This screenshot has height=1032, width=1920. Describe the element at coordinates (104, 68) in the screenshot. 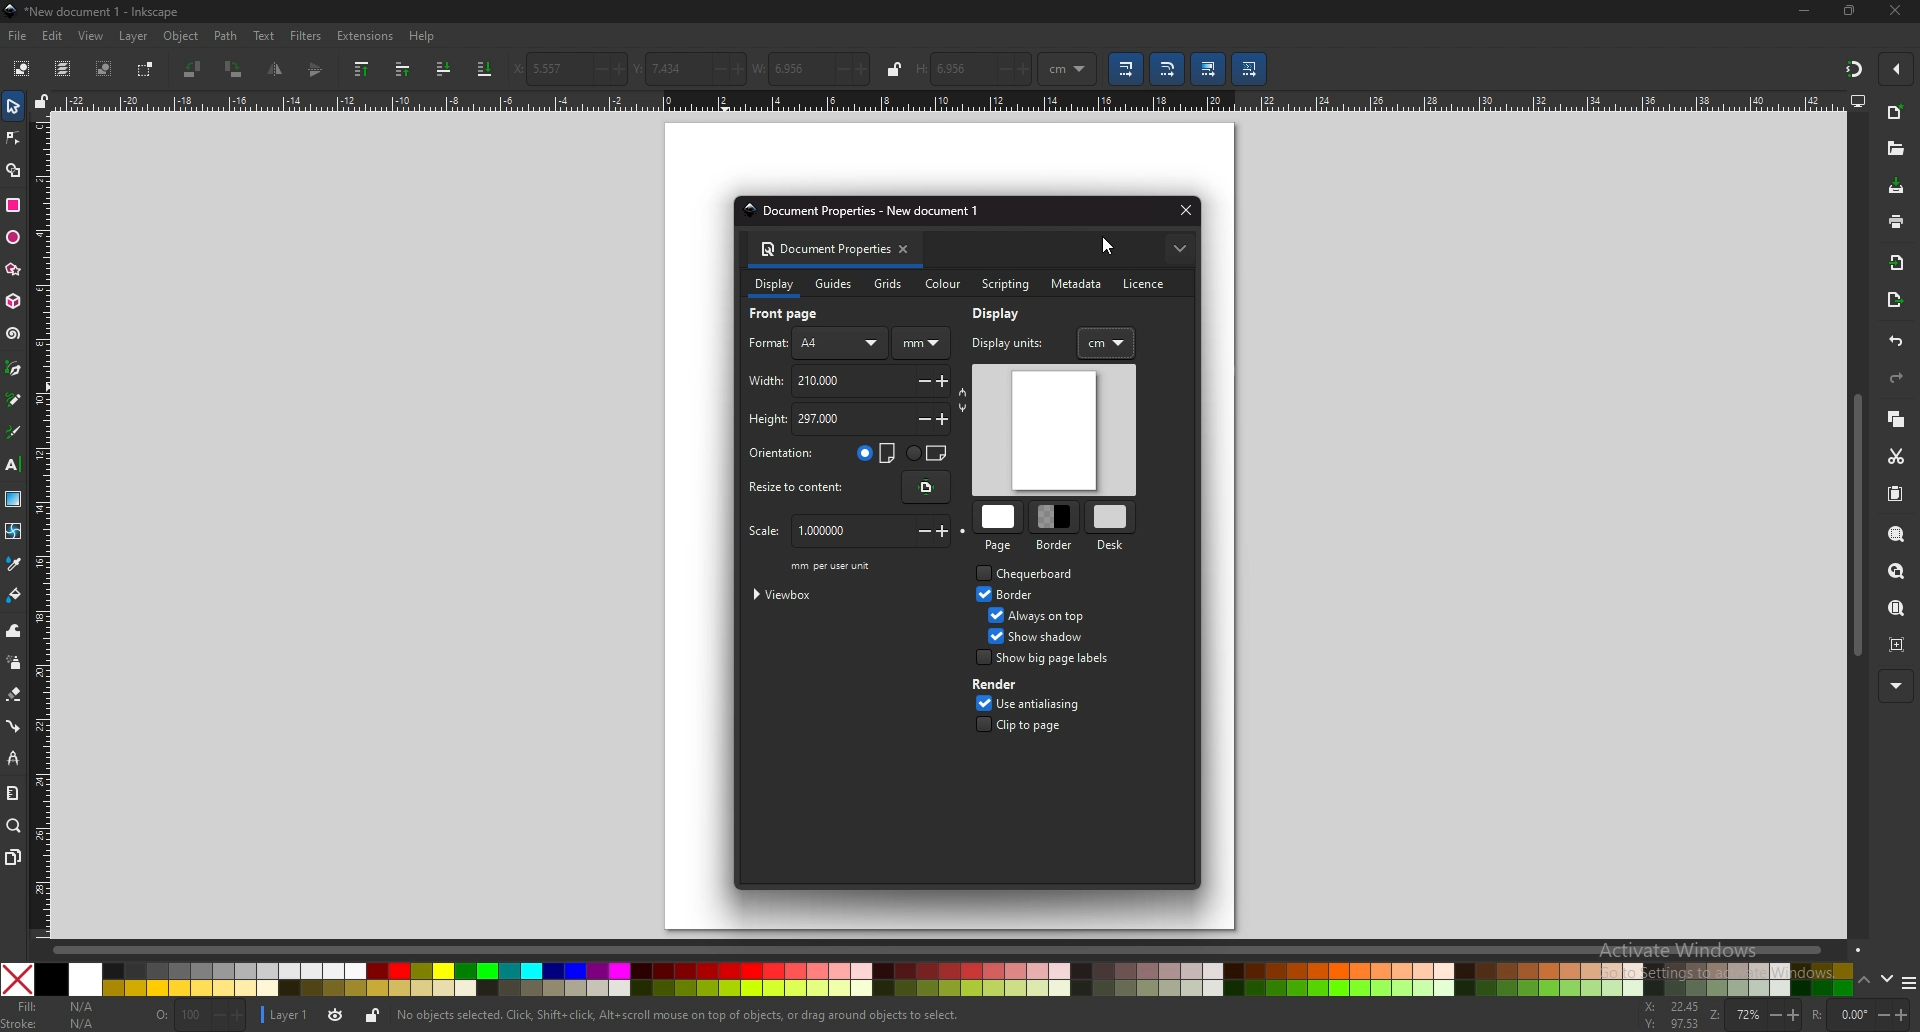

I see `deselect selected object` at that location.